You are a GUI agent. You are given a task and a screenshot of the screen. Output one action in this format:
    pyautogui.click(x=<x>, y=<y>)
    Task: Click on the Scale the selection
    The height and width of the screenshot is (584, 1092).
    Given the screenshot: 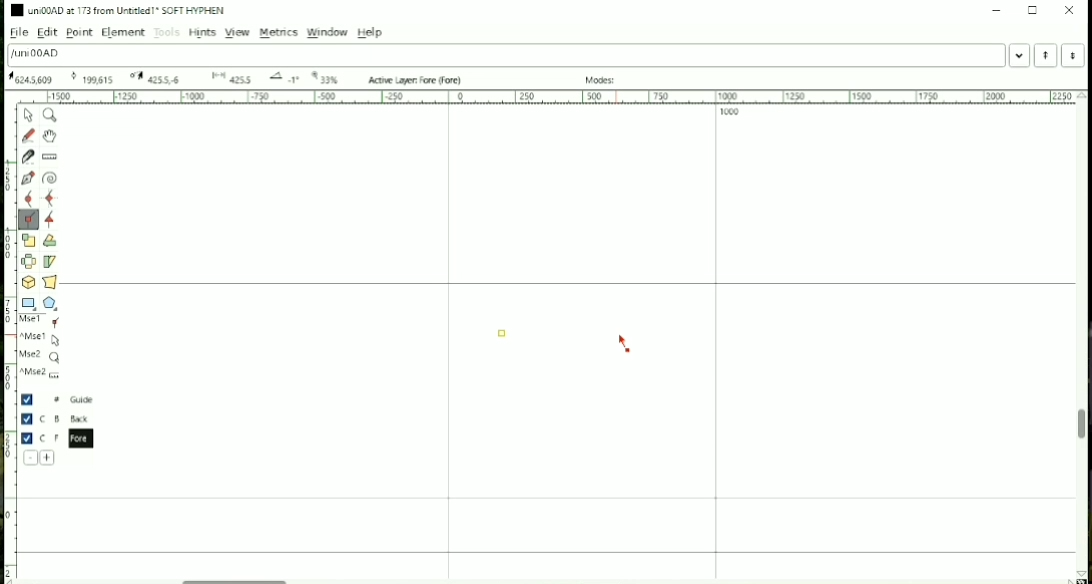 What is the action you would take?
    pyautogui.click(x=28, y=240)
    